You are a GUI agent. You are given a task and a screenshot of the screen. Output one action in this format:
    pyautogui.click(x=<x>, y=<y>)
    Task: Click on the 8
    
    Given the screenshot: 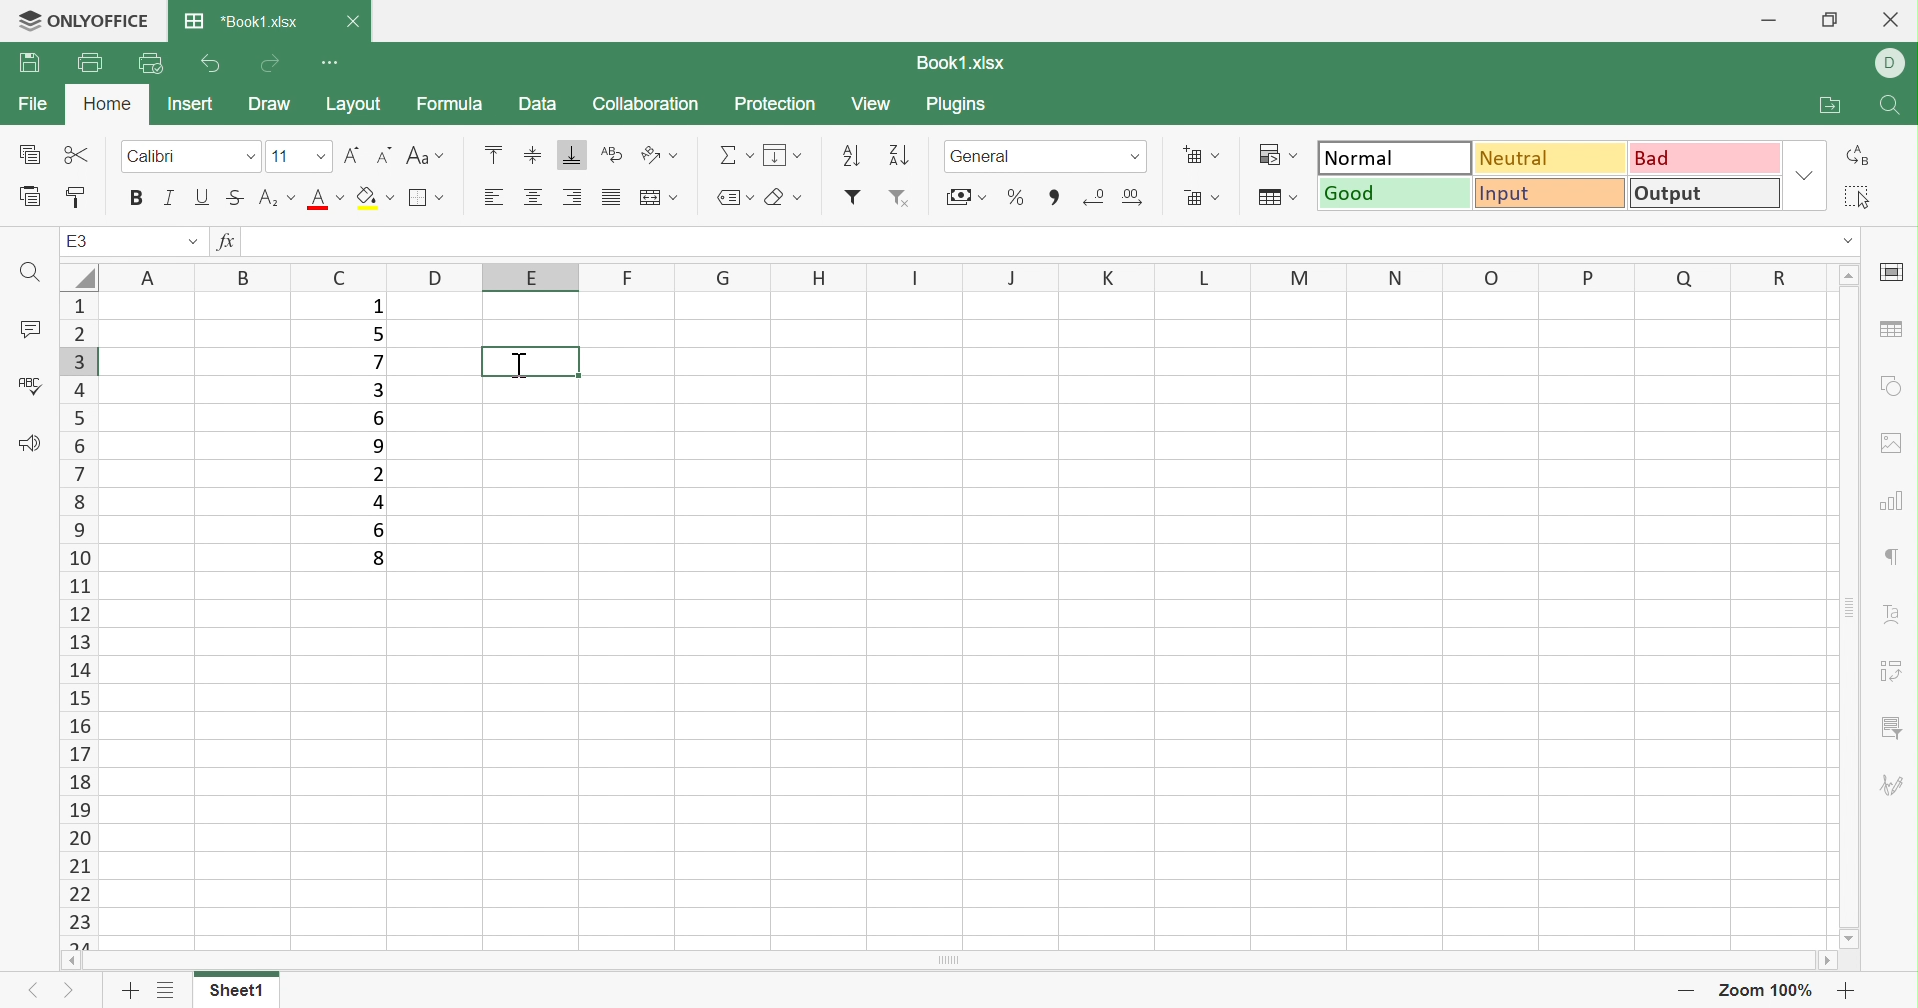 What is the action you would take?
    pyautogui.click(x=375, y=559)
    